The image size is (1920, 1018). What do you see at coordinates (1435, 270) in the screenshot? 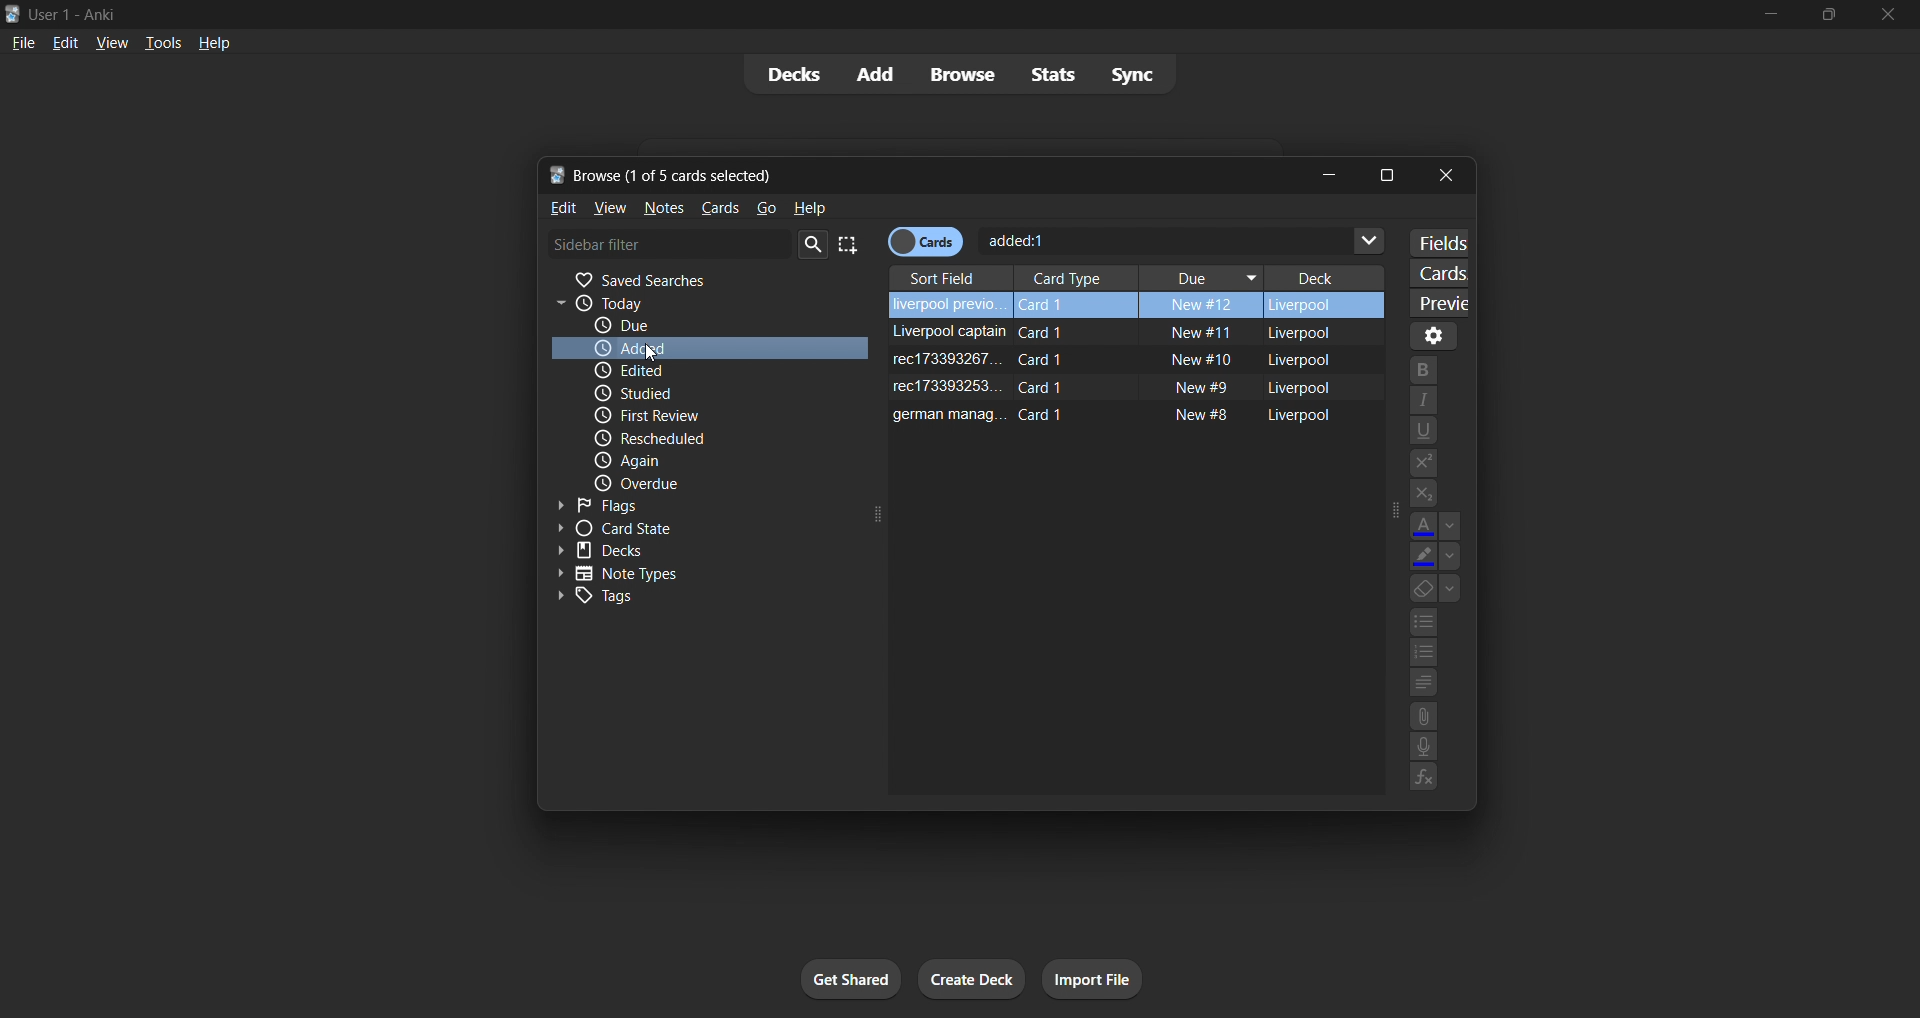
I see `customize card templates` at bounding box center [1435, 270].